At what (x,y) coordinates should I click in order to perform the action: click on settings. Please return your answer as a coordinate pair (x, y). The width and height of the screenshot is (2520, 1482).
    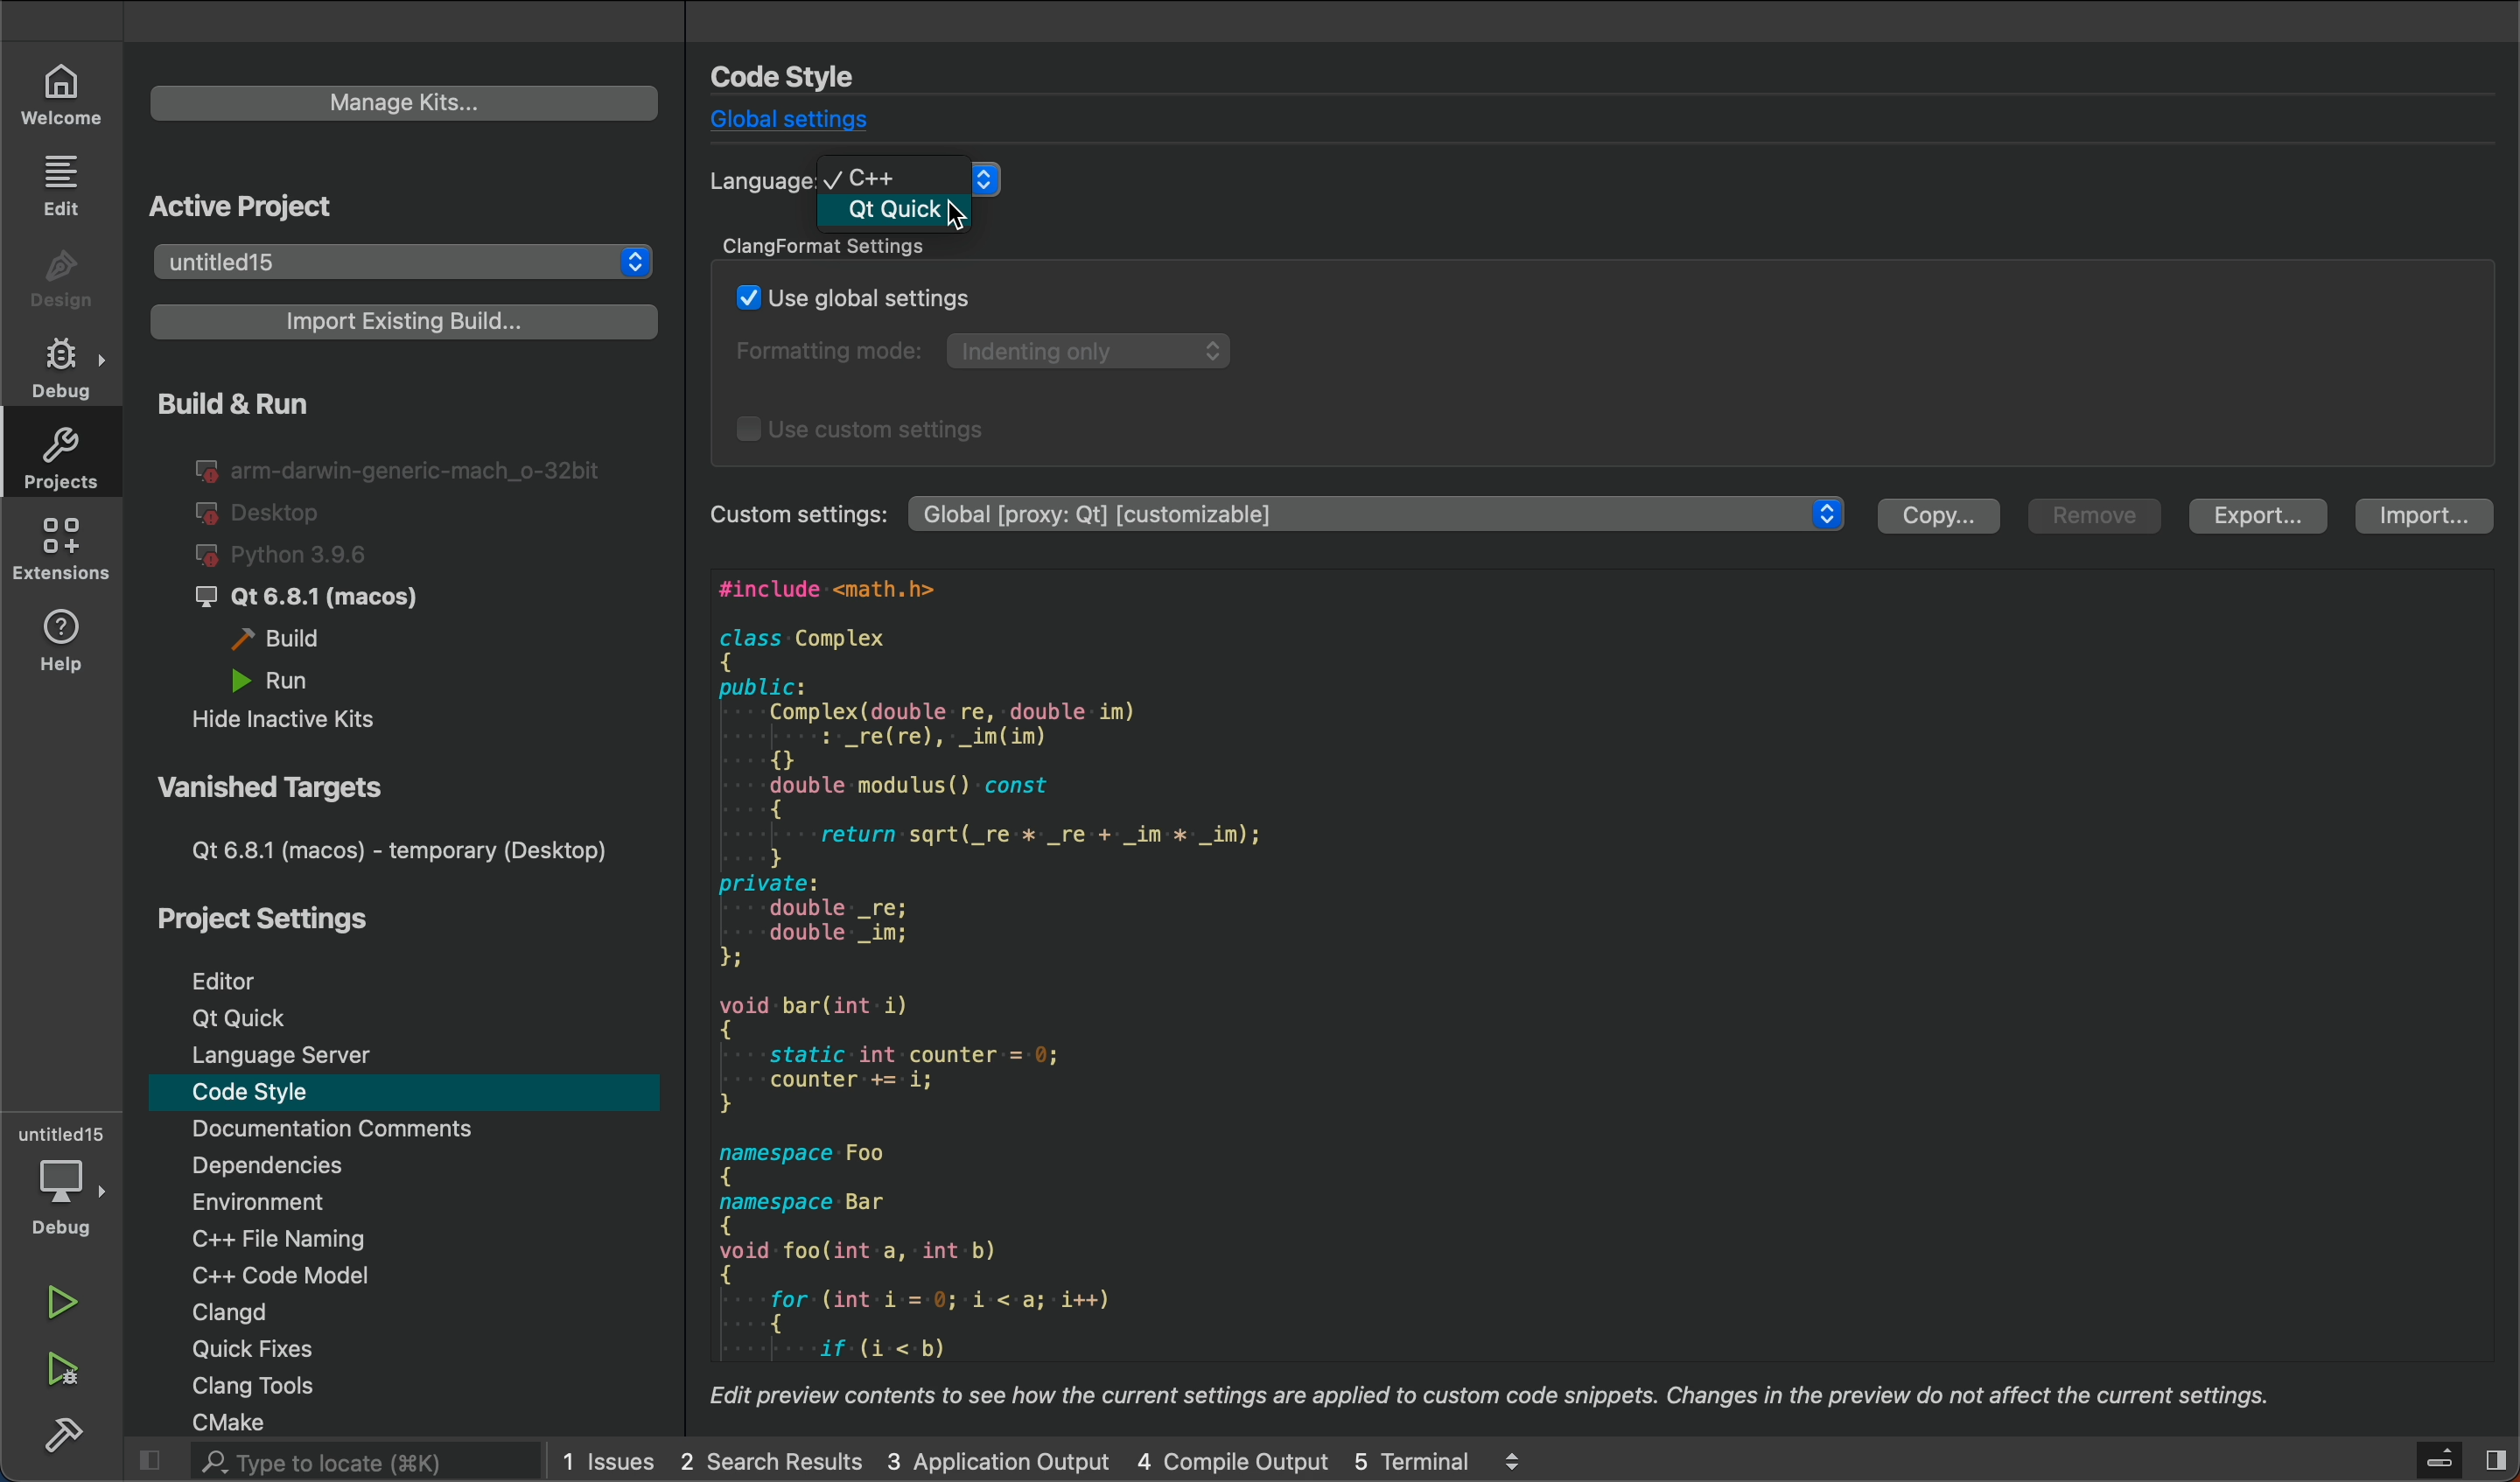
    Looking at the image, I should click on (1382, 516).